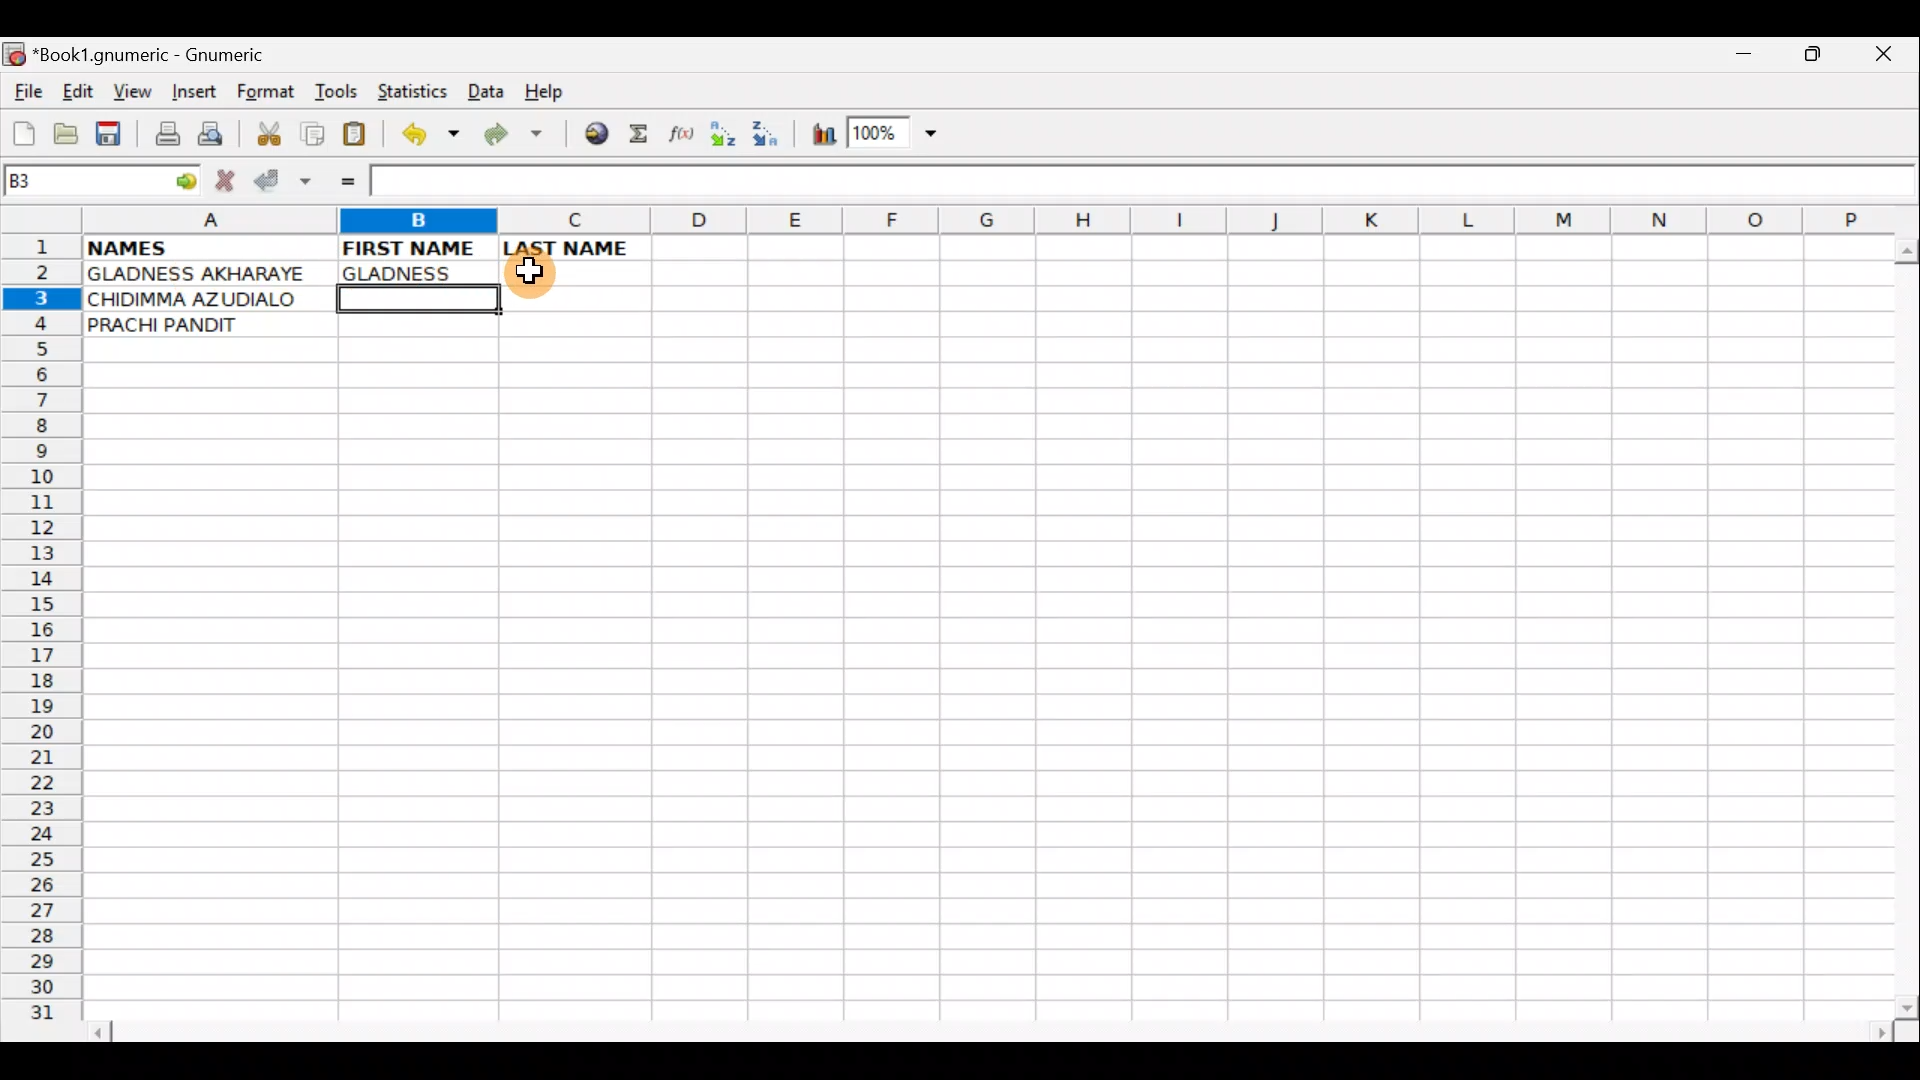 The height and width of the screenshot is (1080, 1920). I want to click on Maximize, so click(1816, 58).